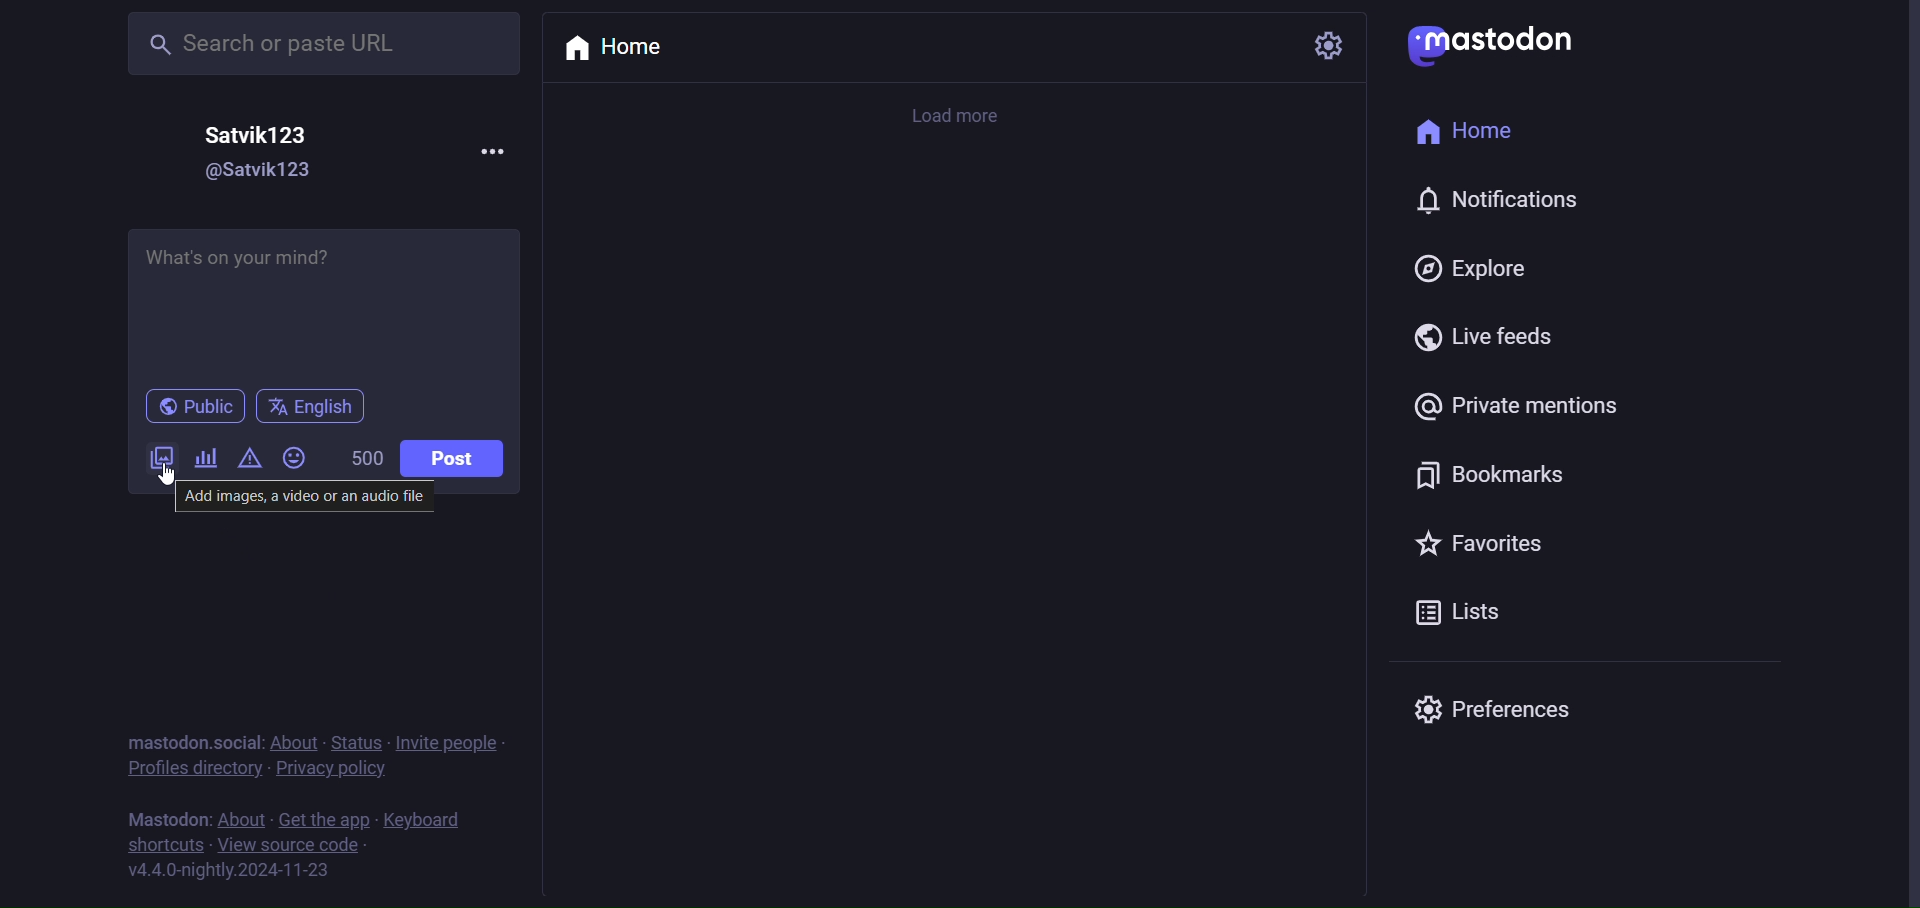 The height and width of the screenshot is (908, 1920). What do you see at coordinates (451, 460) in the screenshot?
I see `post` at bounding box center [451, 460].